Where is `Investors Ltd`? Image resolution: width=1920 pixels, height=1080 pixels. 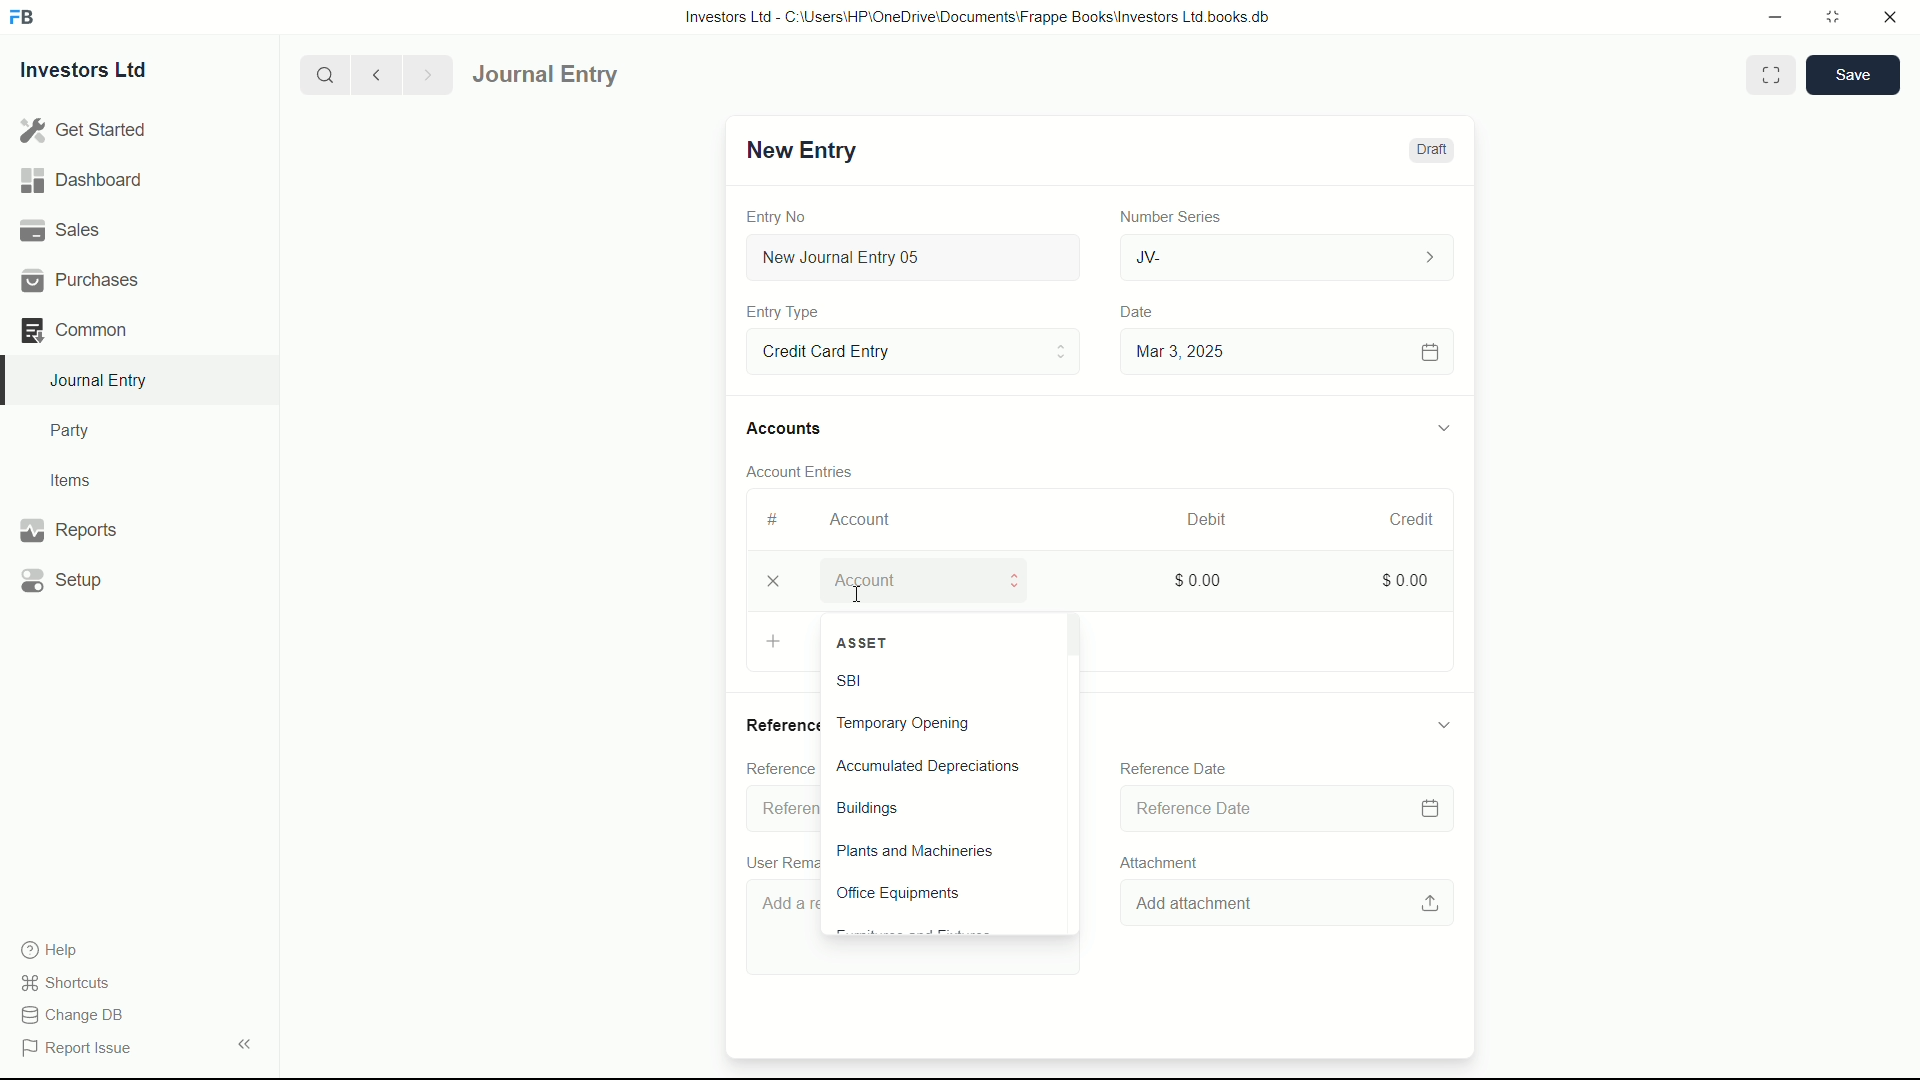 Investors Ltd is located at coordinates (102, 73).